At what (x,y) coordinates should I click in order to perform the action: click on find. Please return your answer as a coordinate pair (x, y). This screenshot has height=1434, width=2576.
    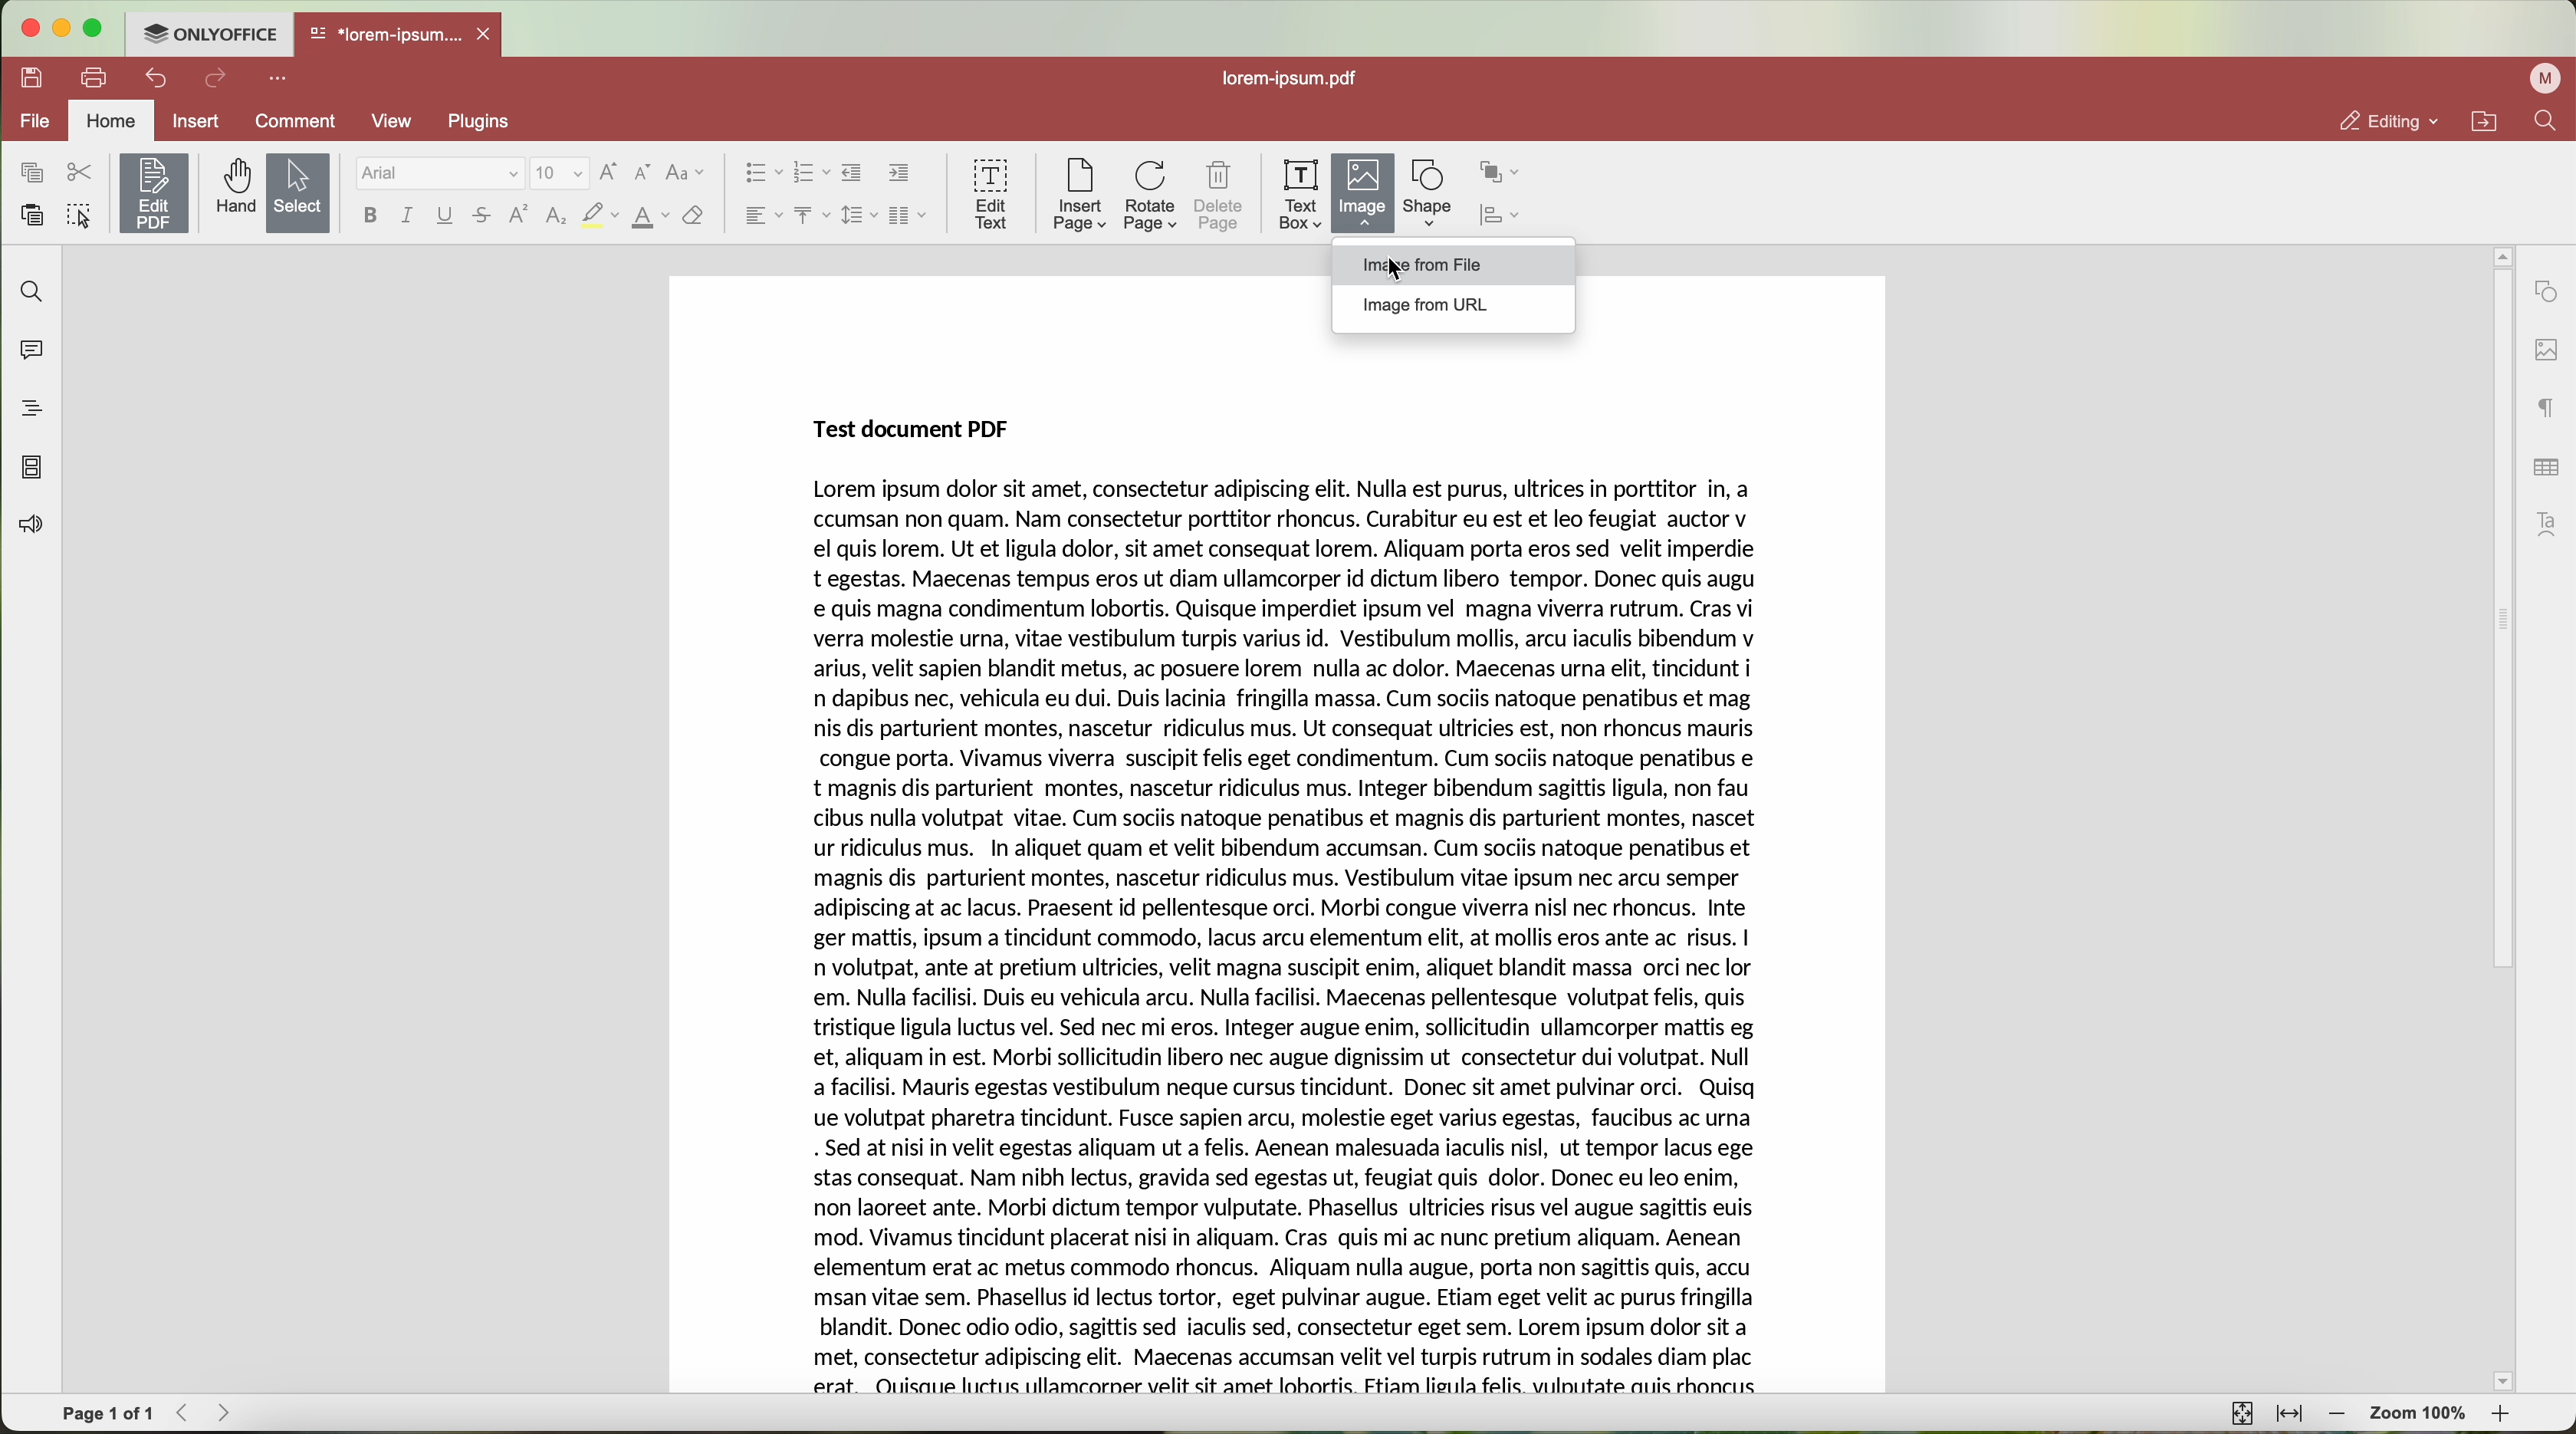
    Looking at the image, I should click on (2545, 120).